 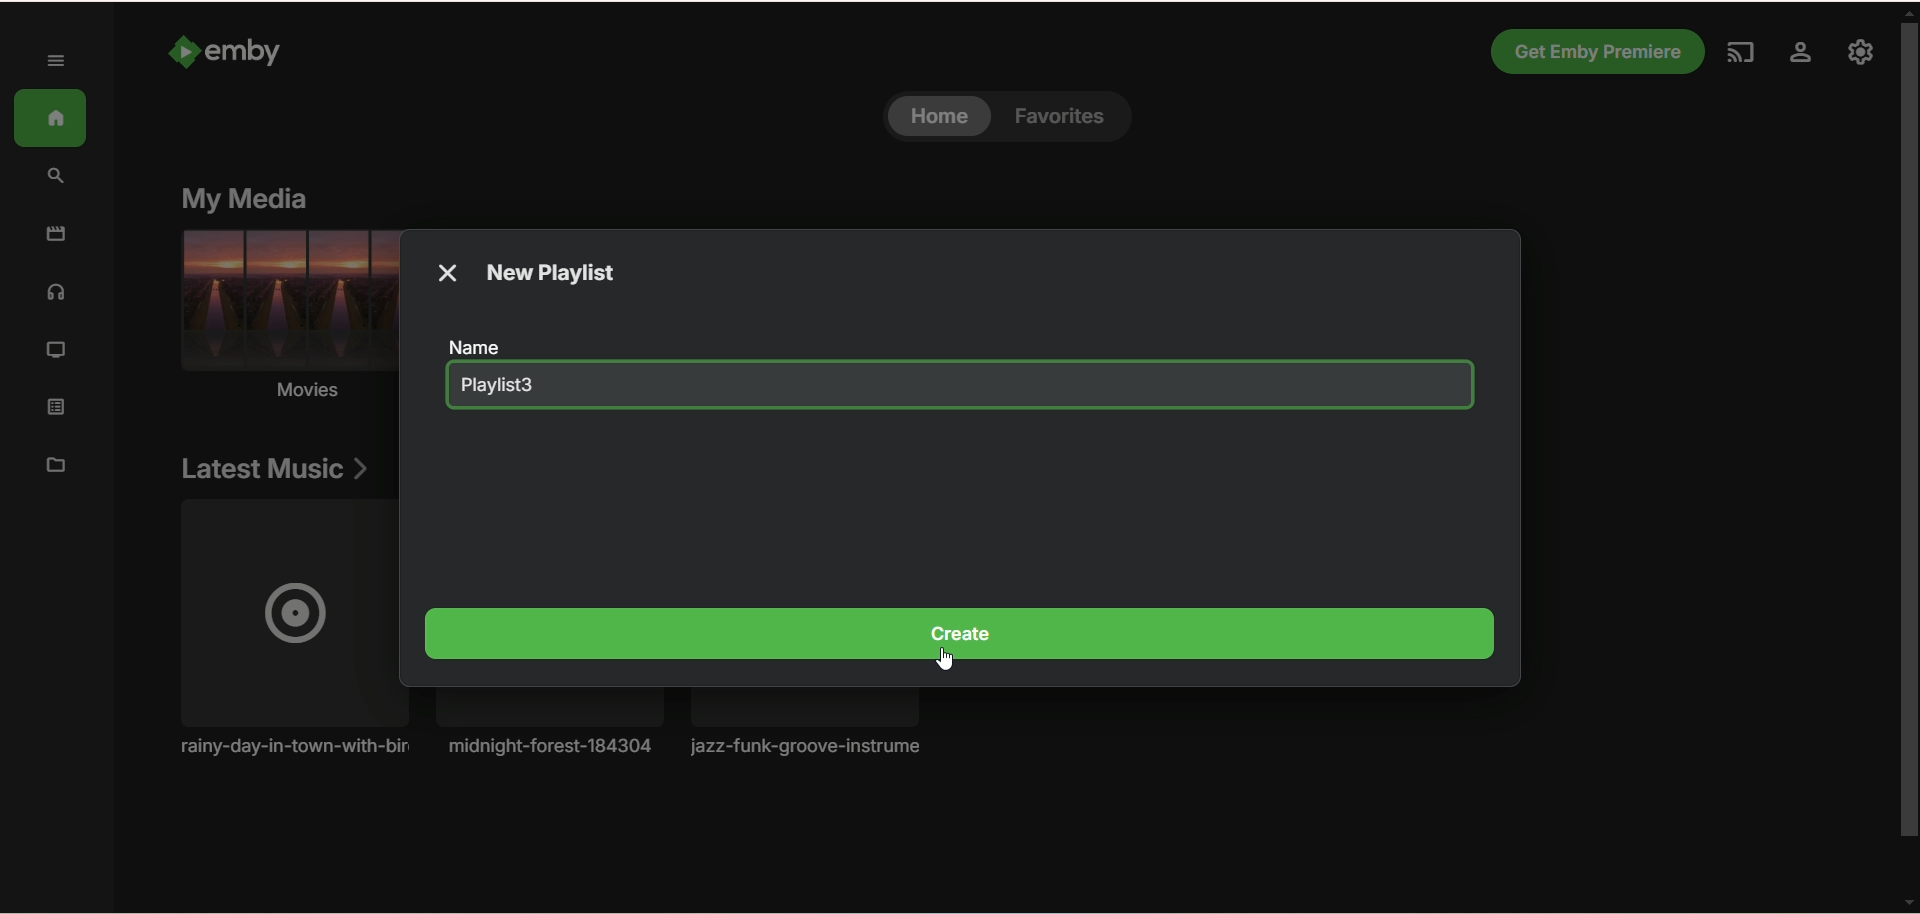 What do you see at coordinates (245, 52) in the screenshot?
I see `emby` at bounding box center [245, 52].